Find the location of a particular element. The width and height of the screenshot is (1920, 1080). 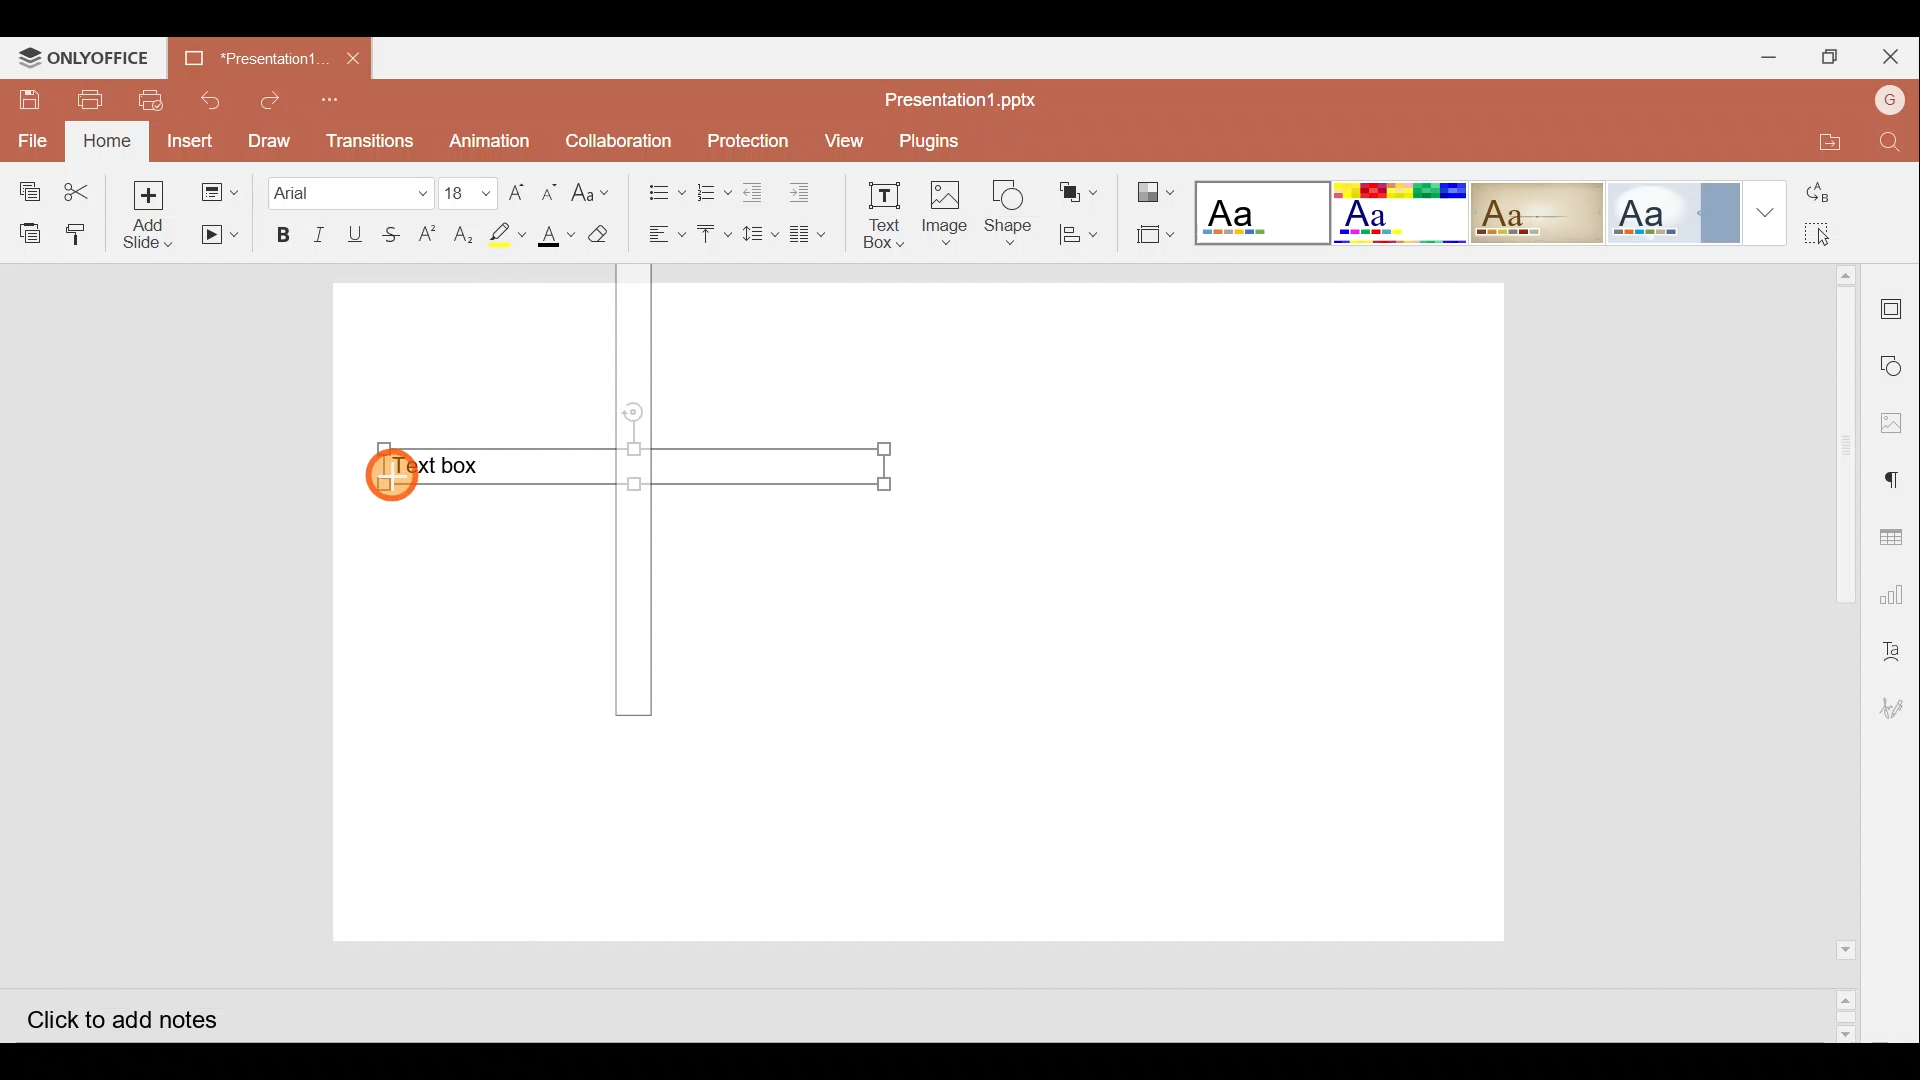

Classic is located at coordinates (1536, 209).